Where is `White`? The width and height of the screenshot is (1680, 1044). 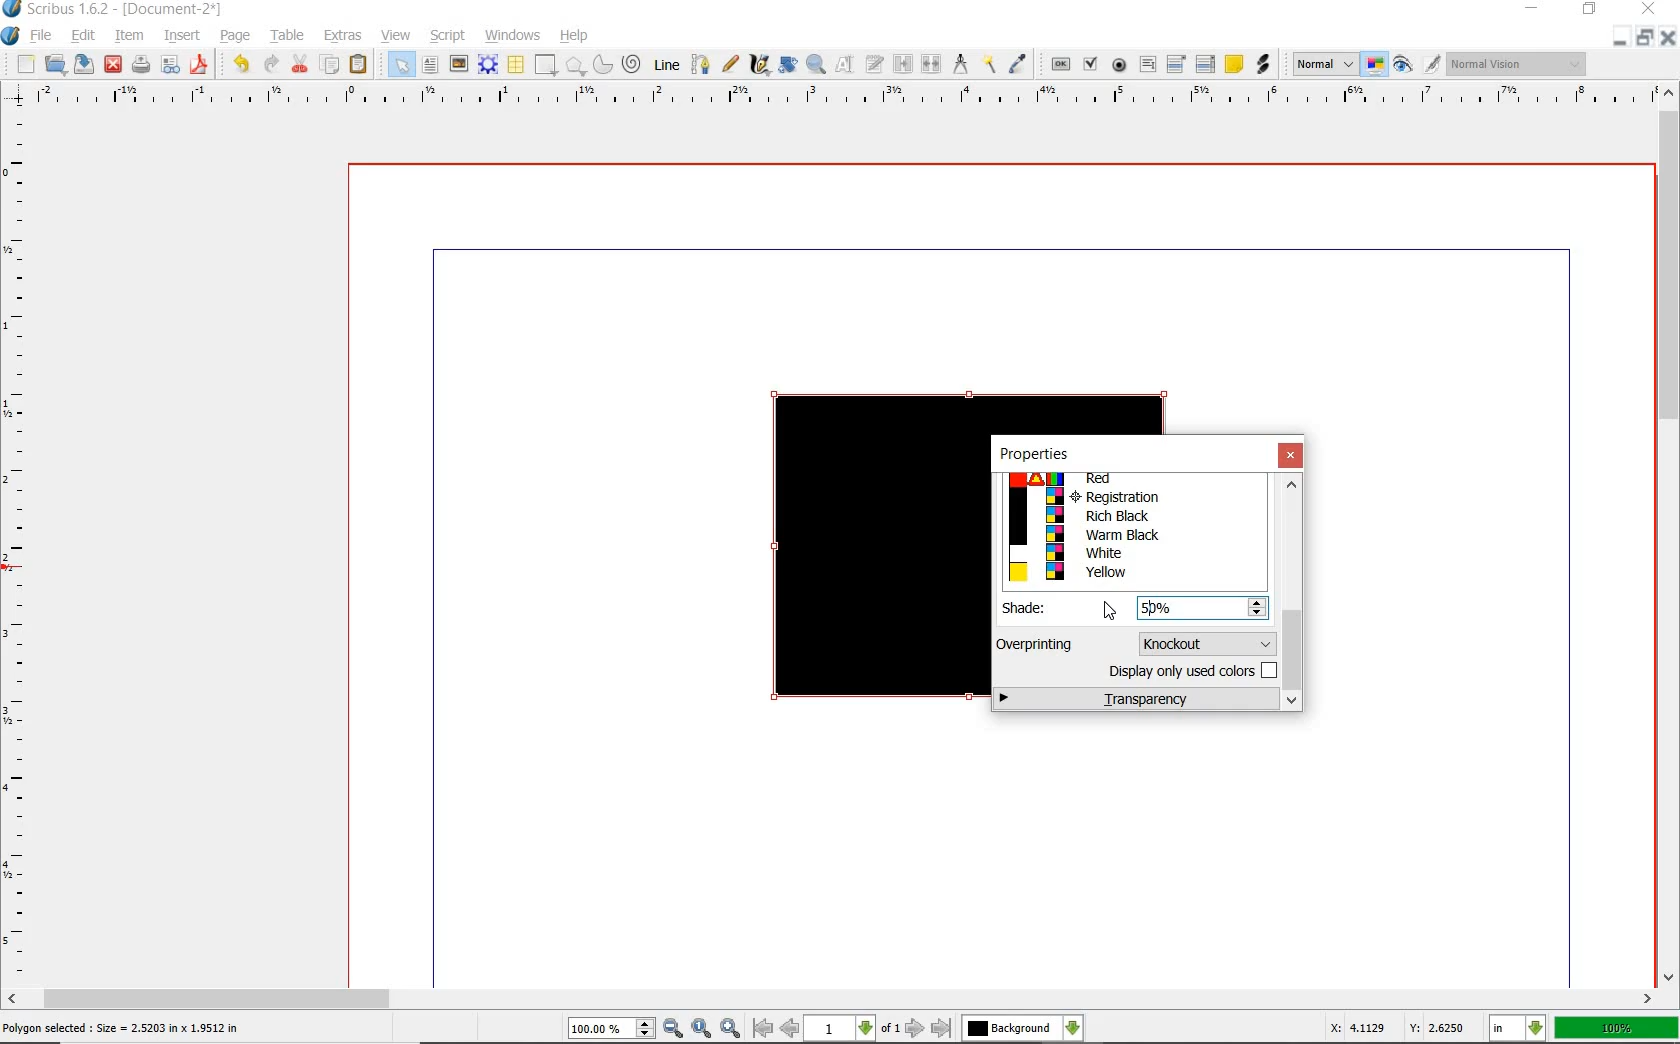 White is located at coordinates (1130, 552).